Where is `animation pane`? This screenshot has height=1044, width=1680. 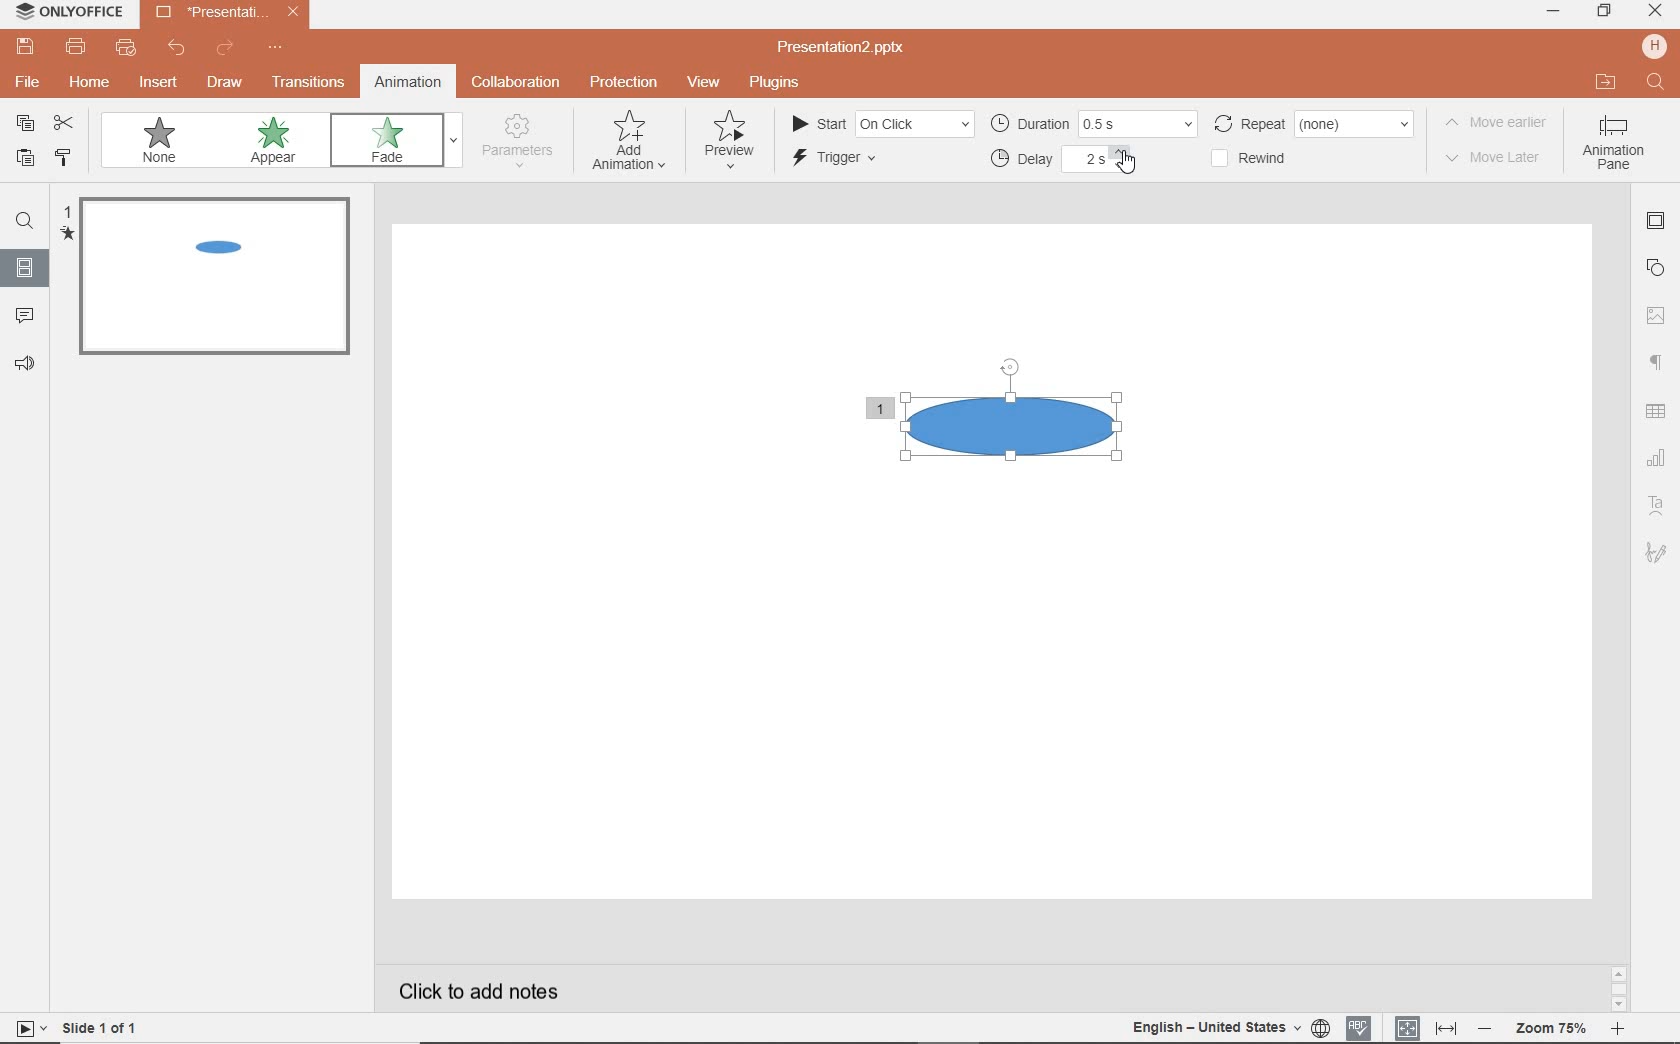 animation pane is located at coordinates (1615, 145).